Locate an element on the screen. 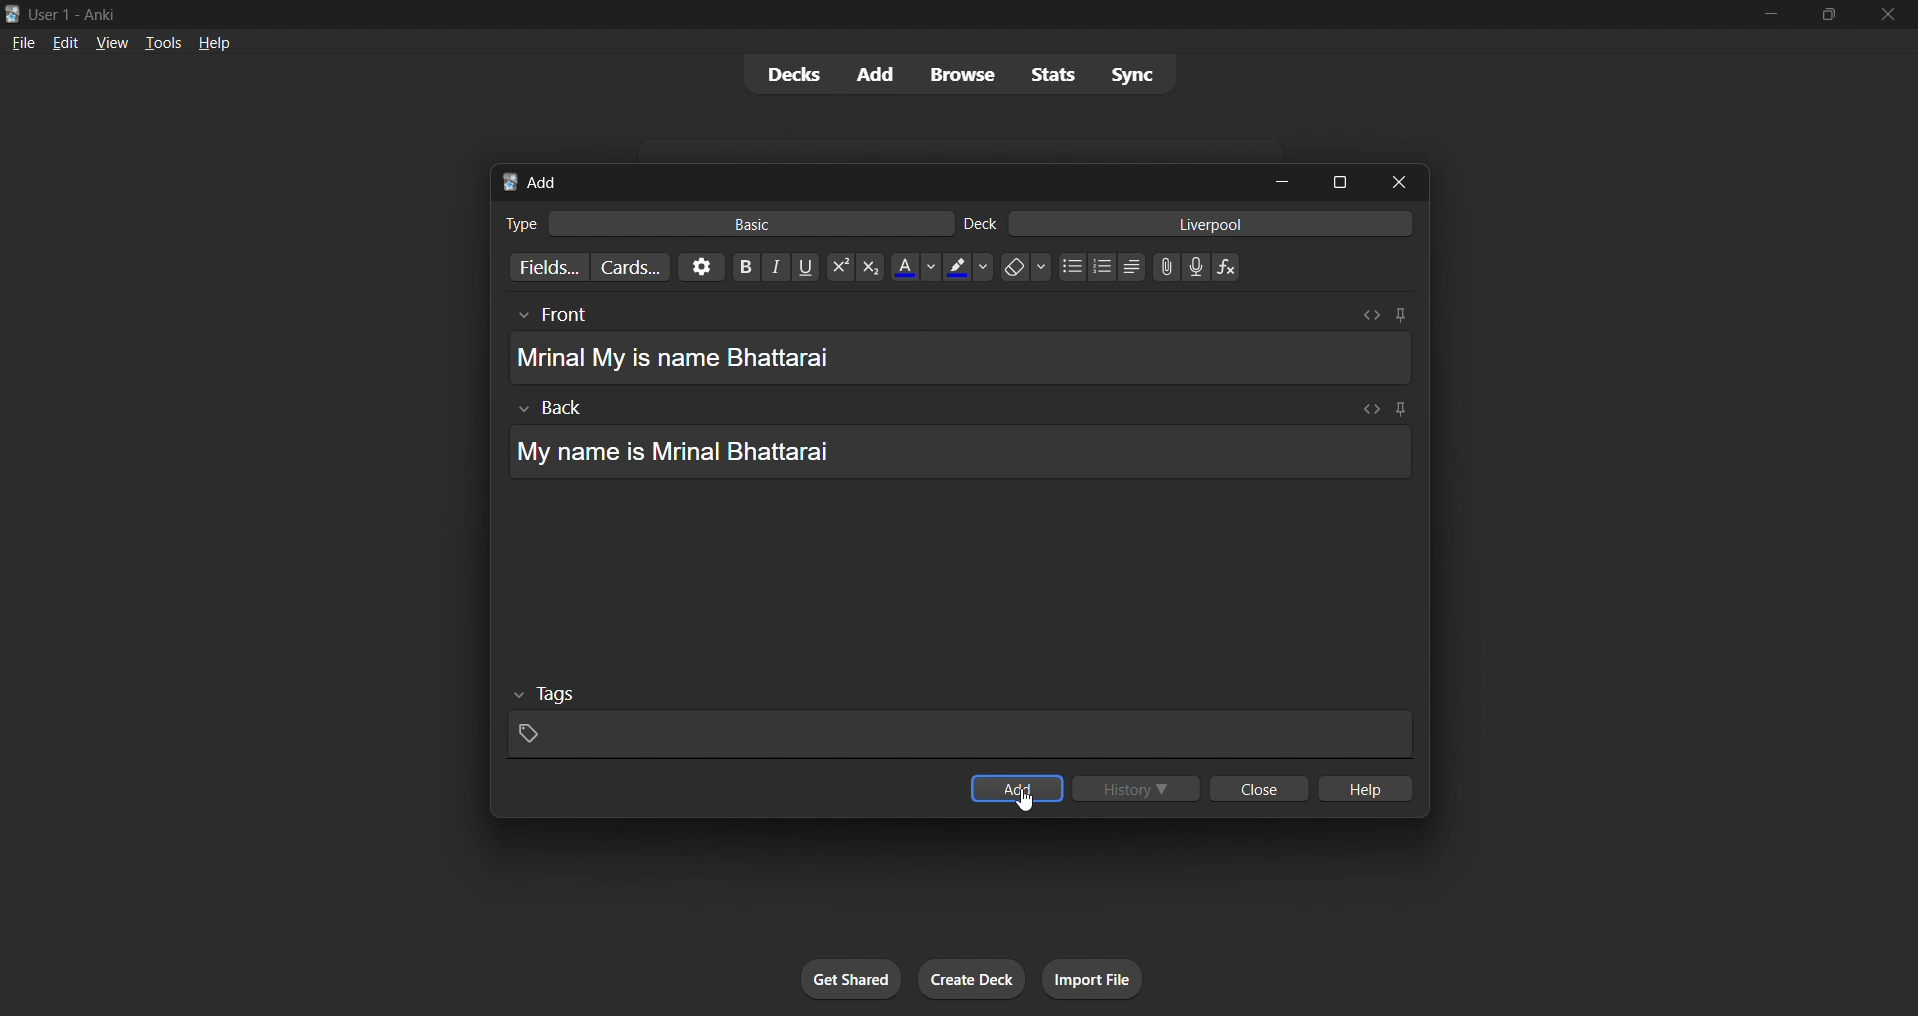 The image size is (1918, 1016). create deck is located at coordinates (971, 978).